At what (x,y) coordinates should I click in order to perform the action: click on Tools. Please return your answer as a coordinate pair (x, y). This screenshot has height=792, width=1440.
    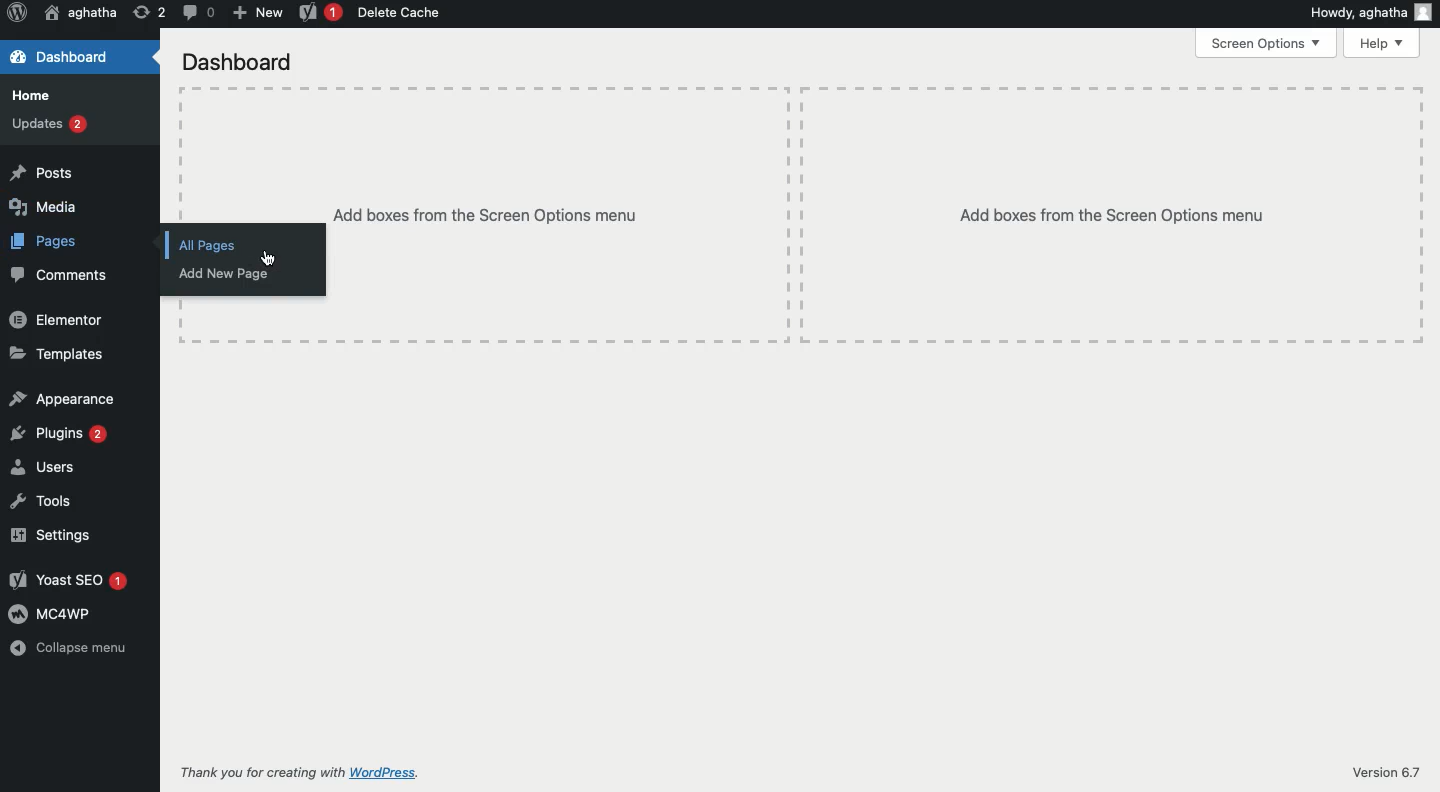
    Looking at the image, I should click on (39, 502).